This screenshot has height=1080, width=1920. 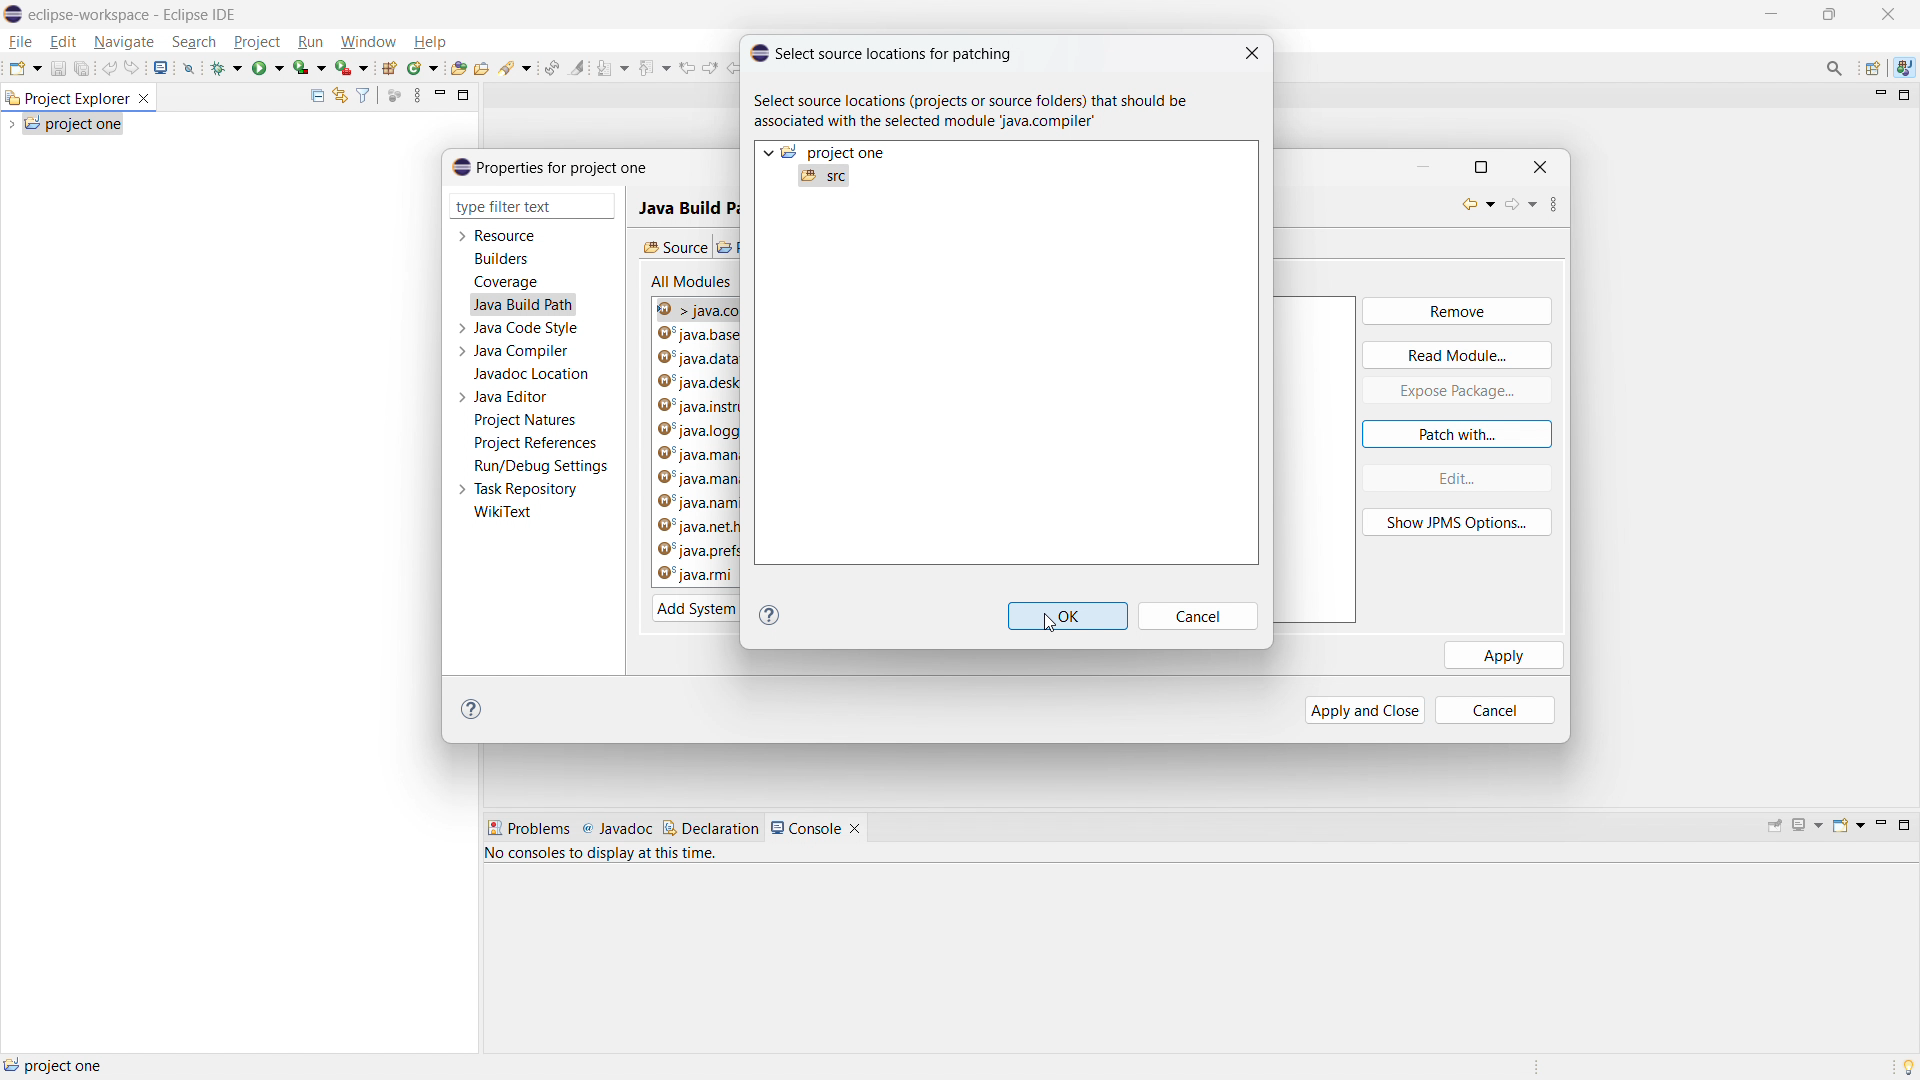 I want to click on expand java code style, so click(x=462, y=326).